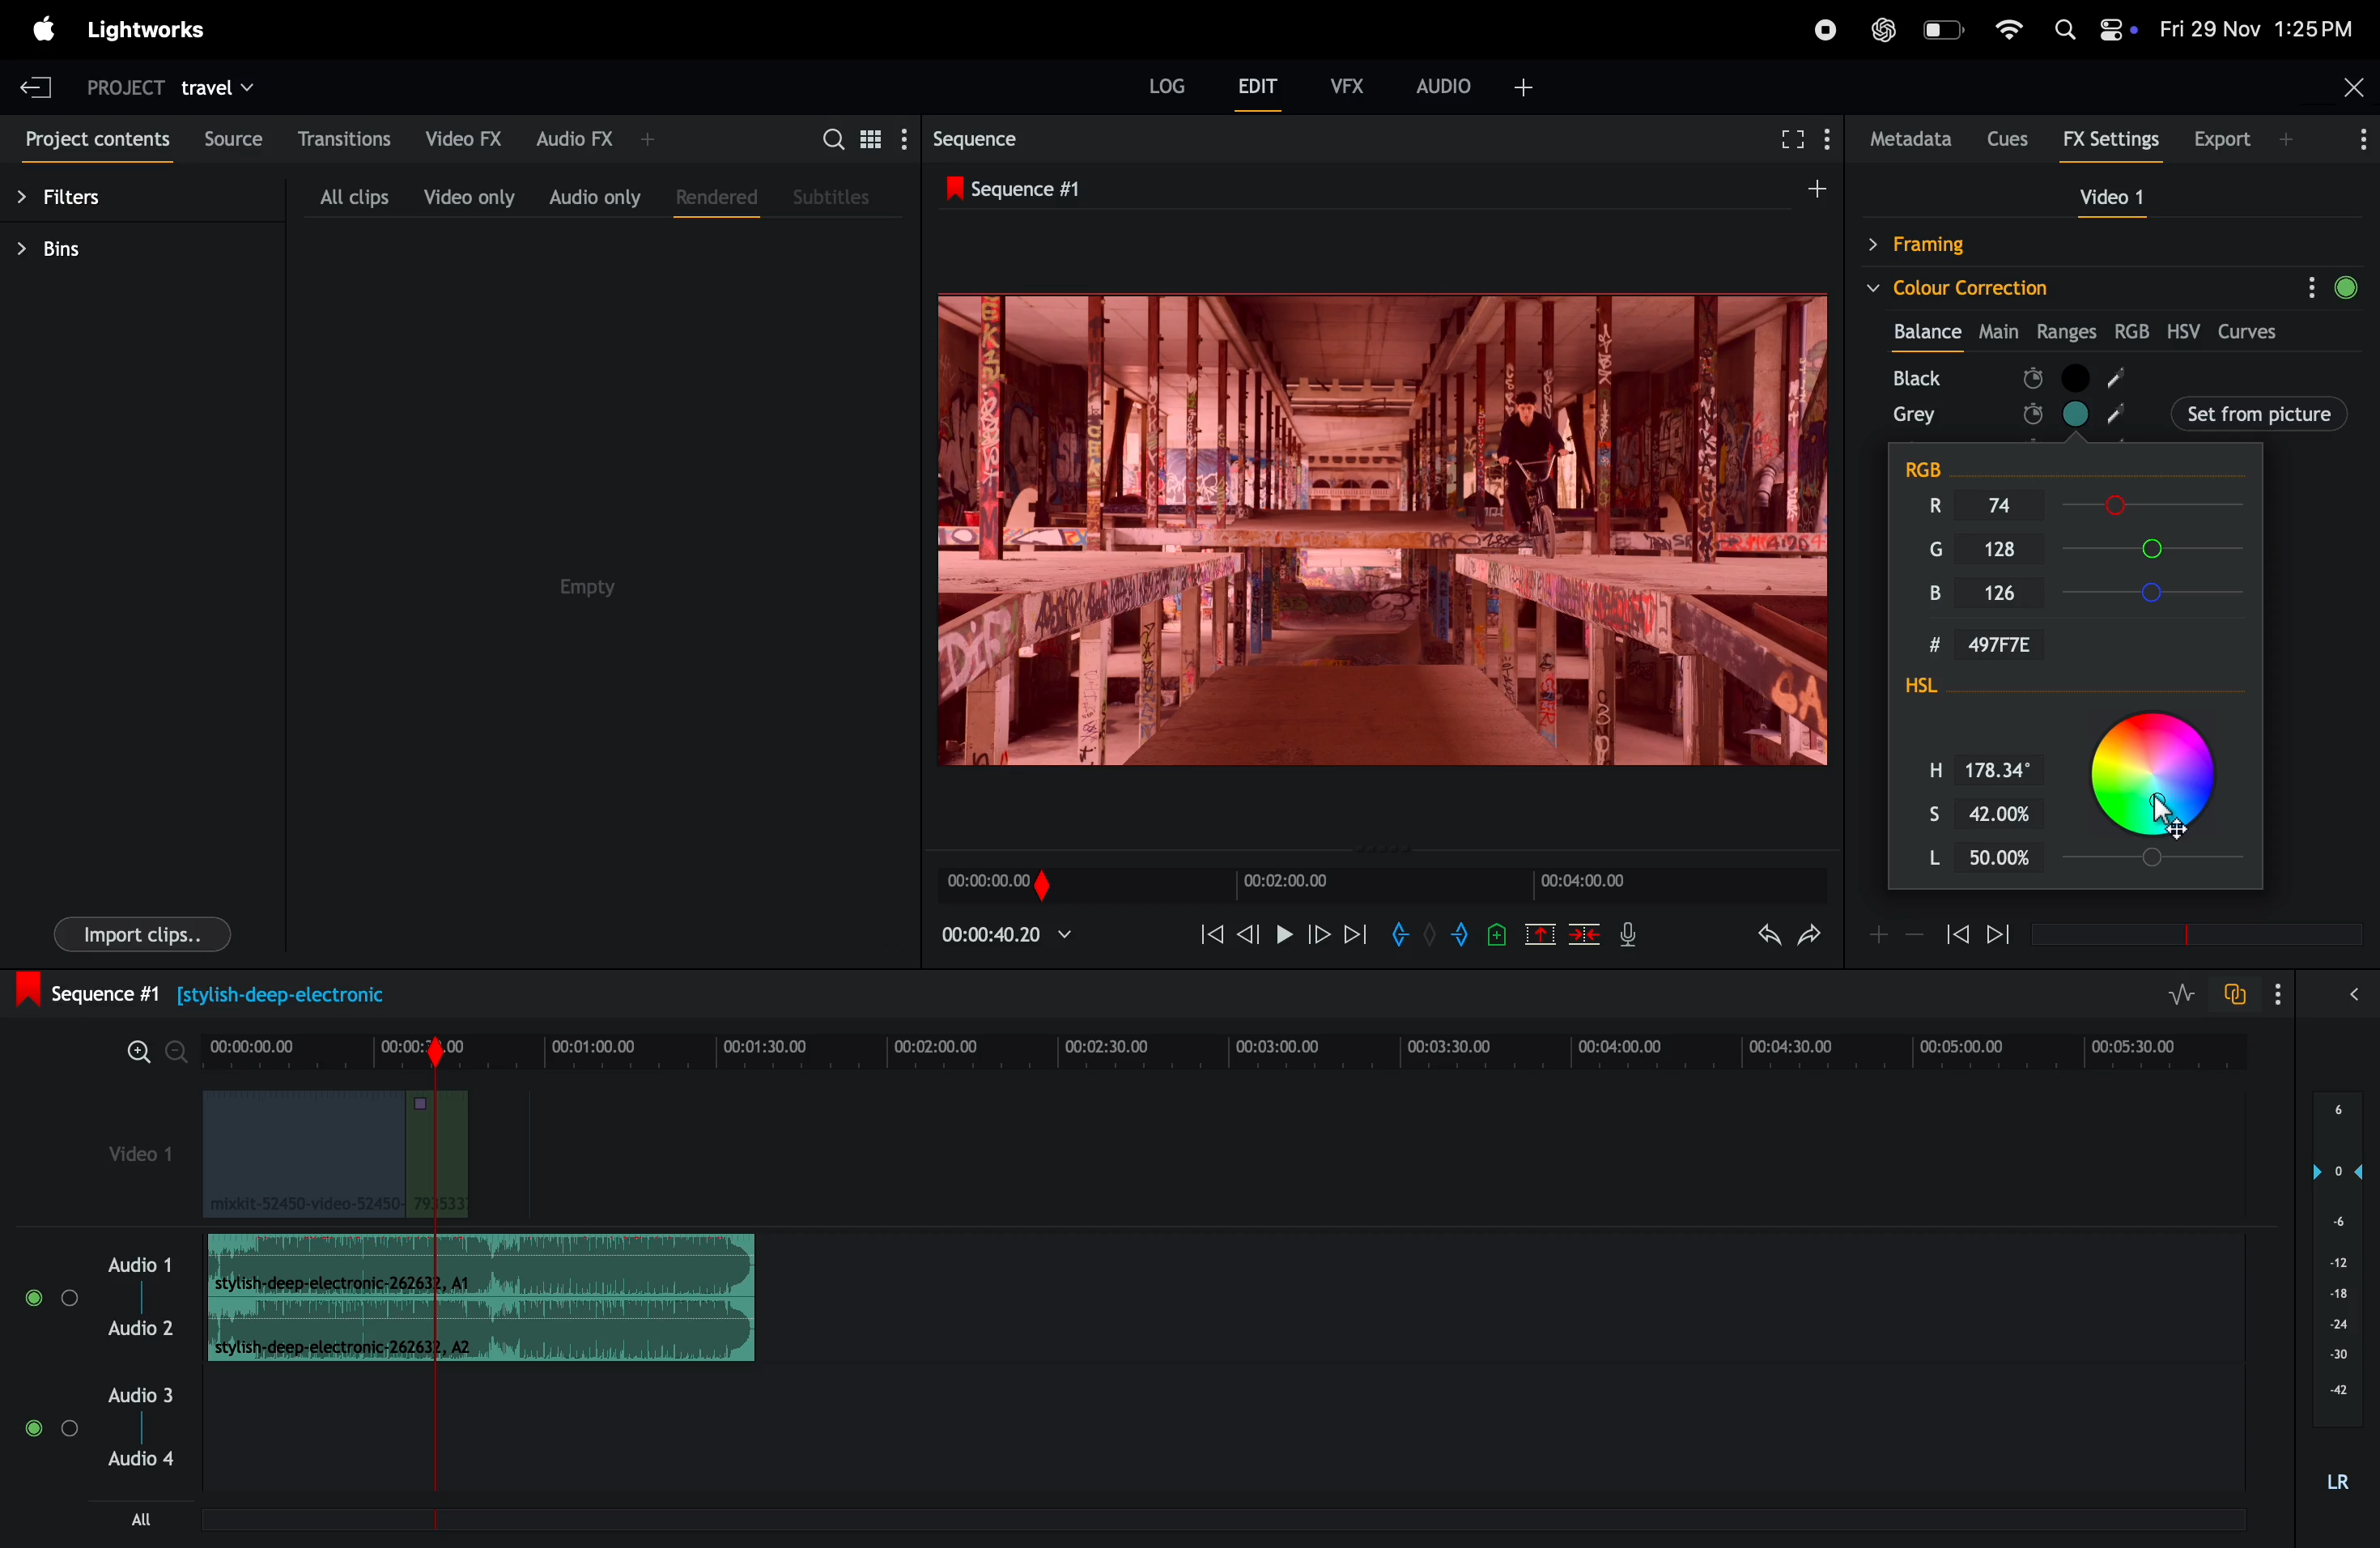  I want to click on spotlight, so click(2071, 29).